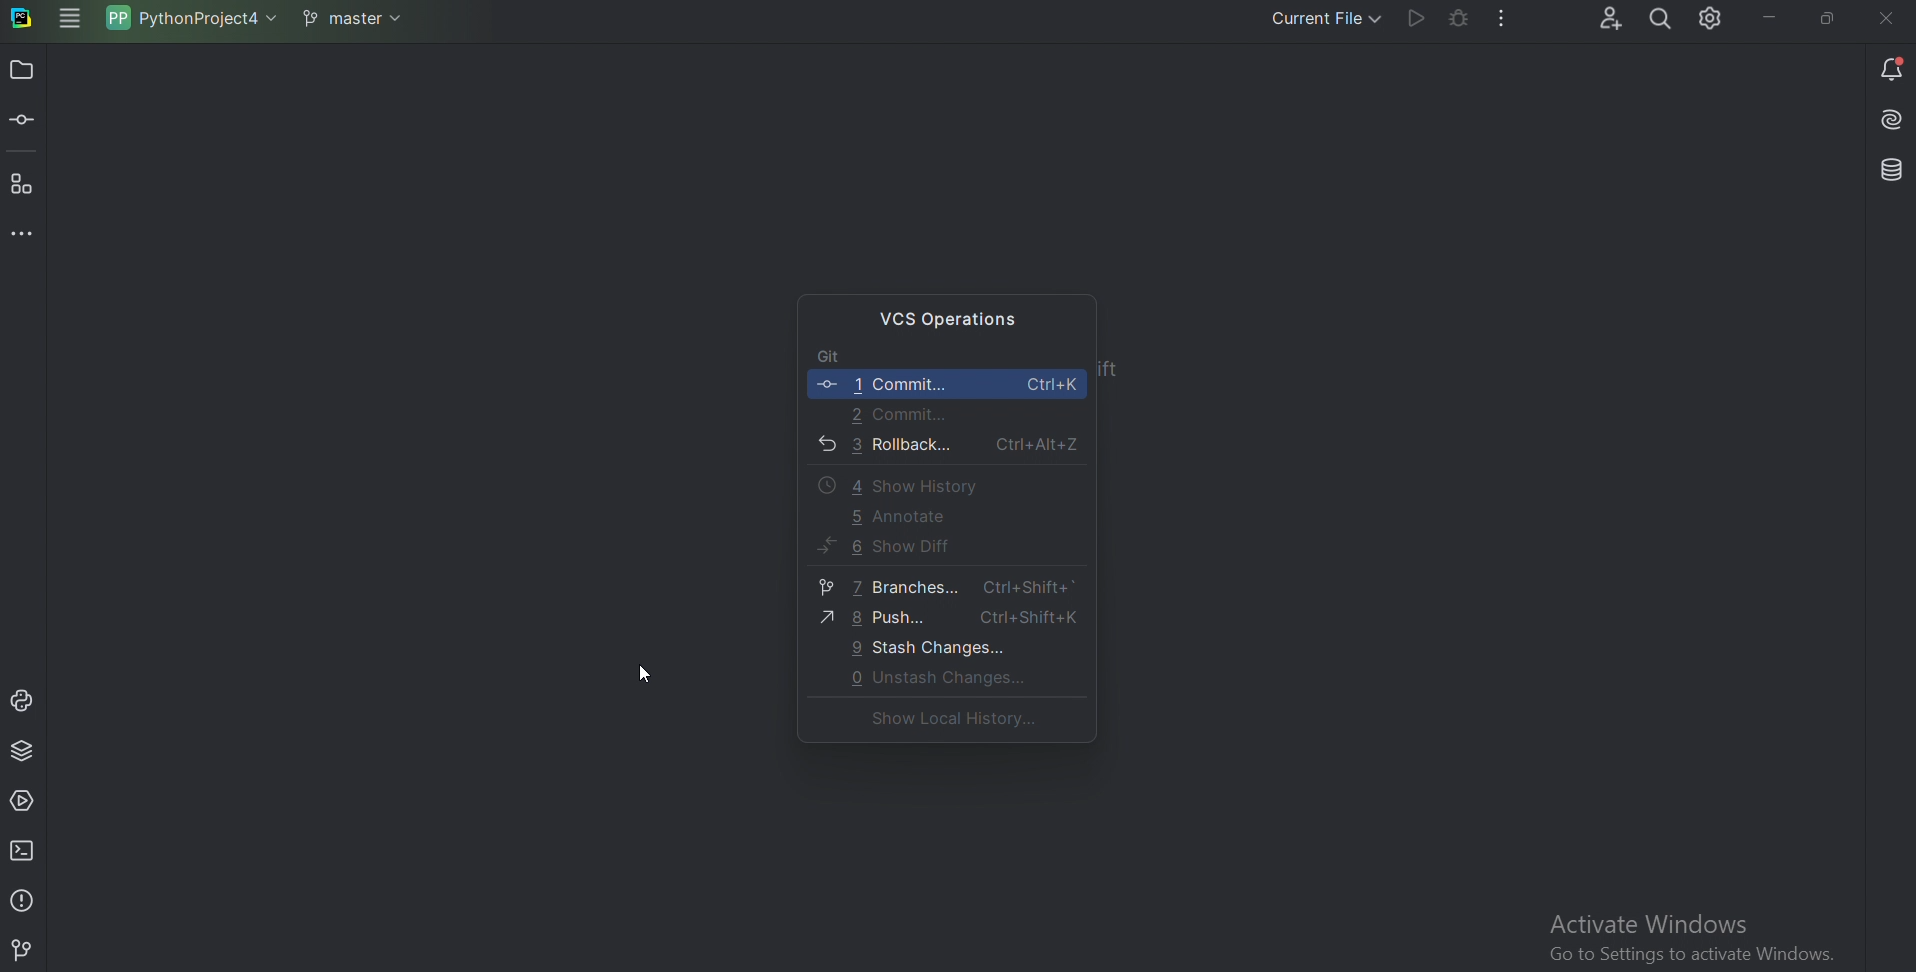  Describe the element at coordinates (896, 517) in the screenshot. I see `Annotate` at that location.